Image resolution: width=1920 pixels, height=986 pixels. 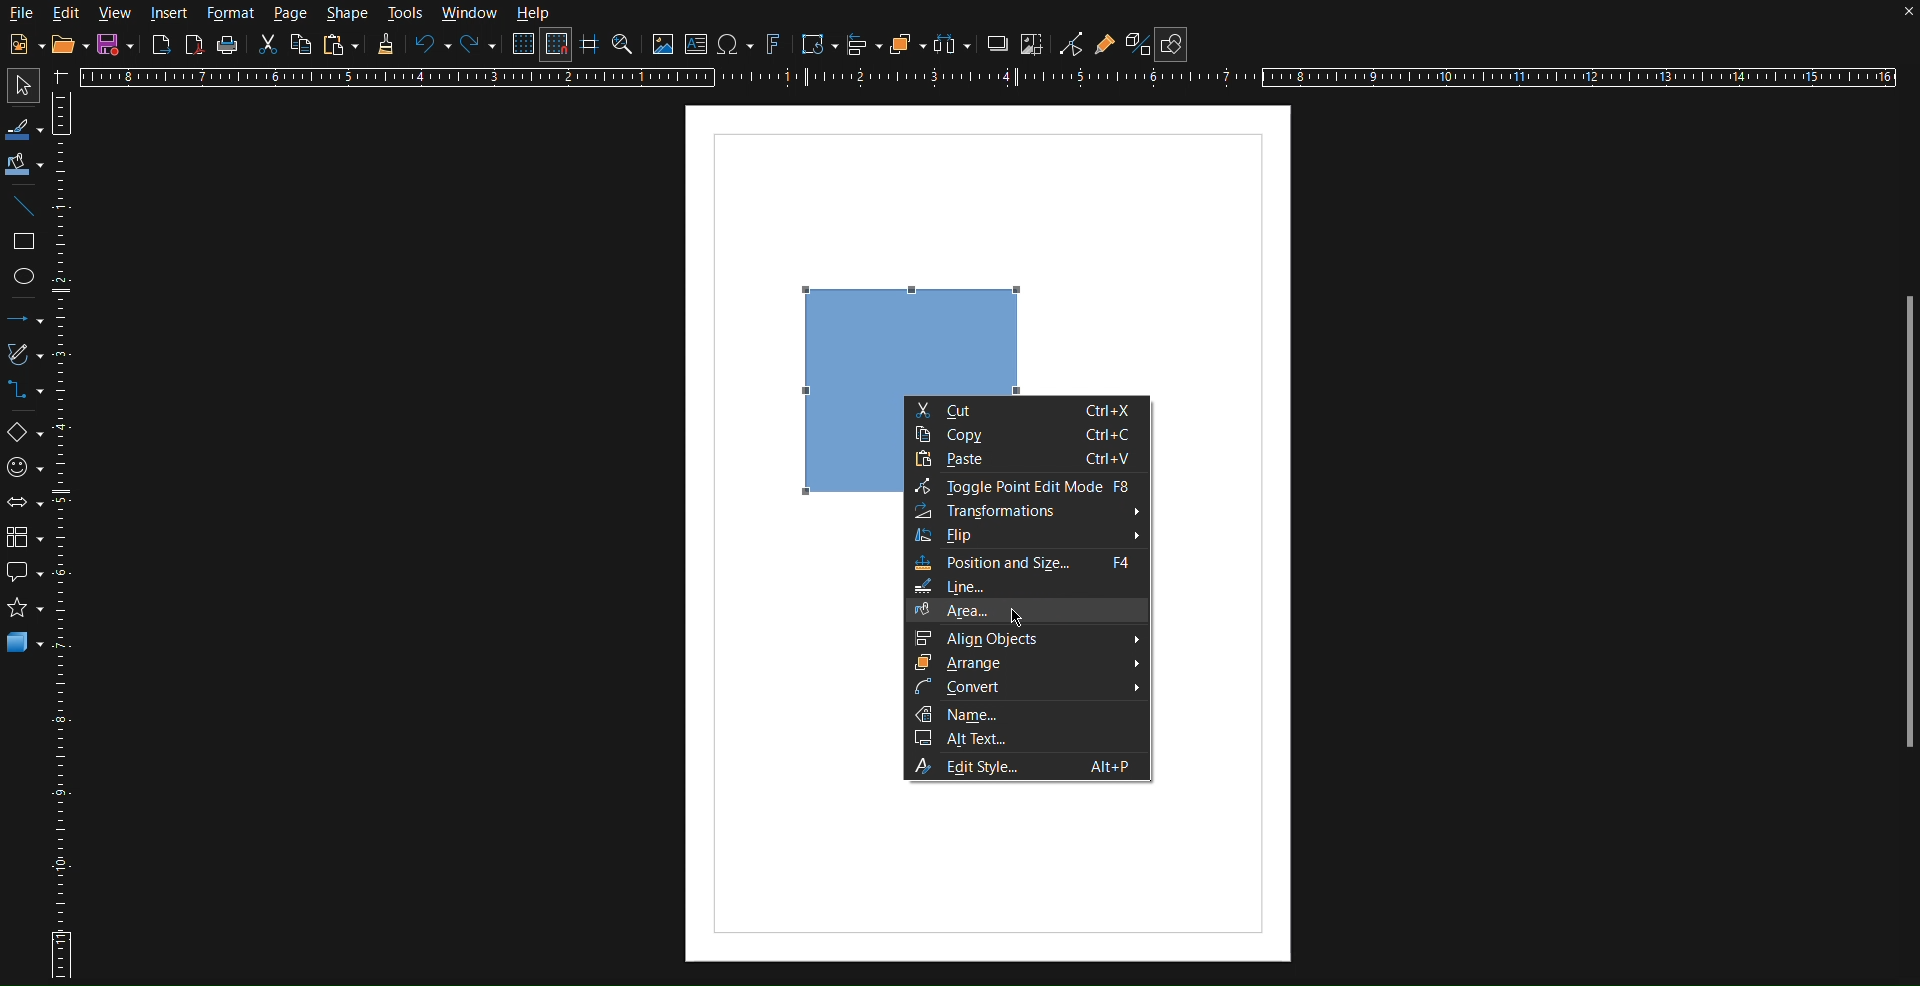 I want to click on Toggle Point Edit Mode, so click(x=1071, y=44).